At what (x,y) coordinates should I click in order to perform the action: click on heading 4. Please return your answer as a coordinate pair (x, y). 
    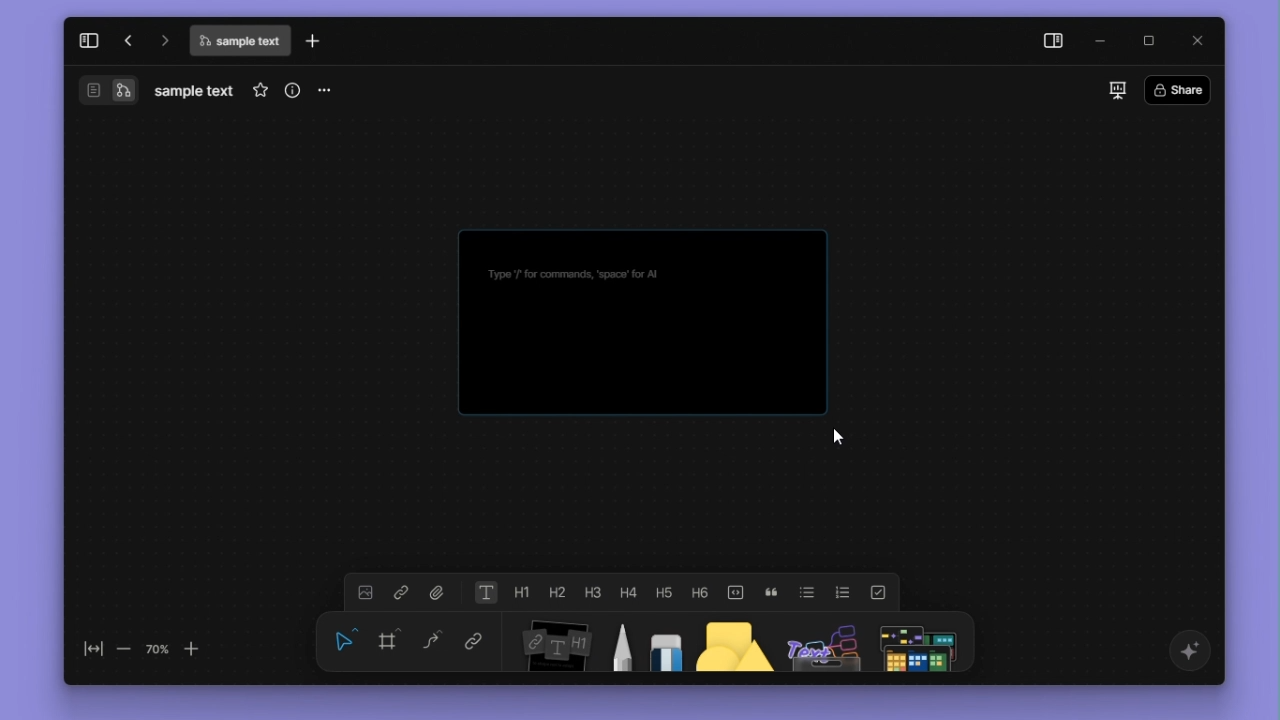
    Looking at the image, I should click on (629, 591).